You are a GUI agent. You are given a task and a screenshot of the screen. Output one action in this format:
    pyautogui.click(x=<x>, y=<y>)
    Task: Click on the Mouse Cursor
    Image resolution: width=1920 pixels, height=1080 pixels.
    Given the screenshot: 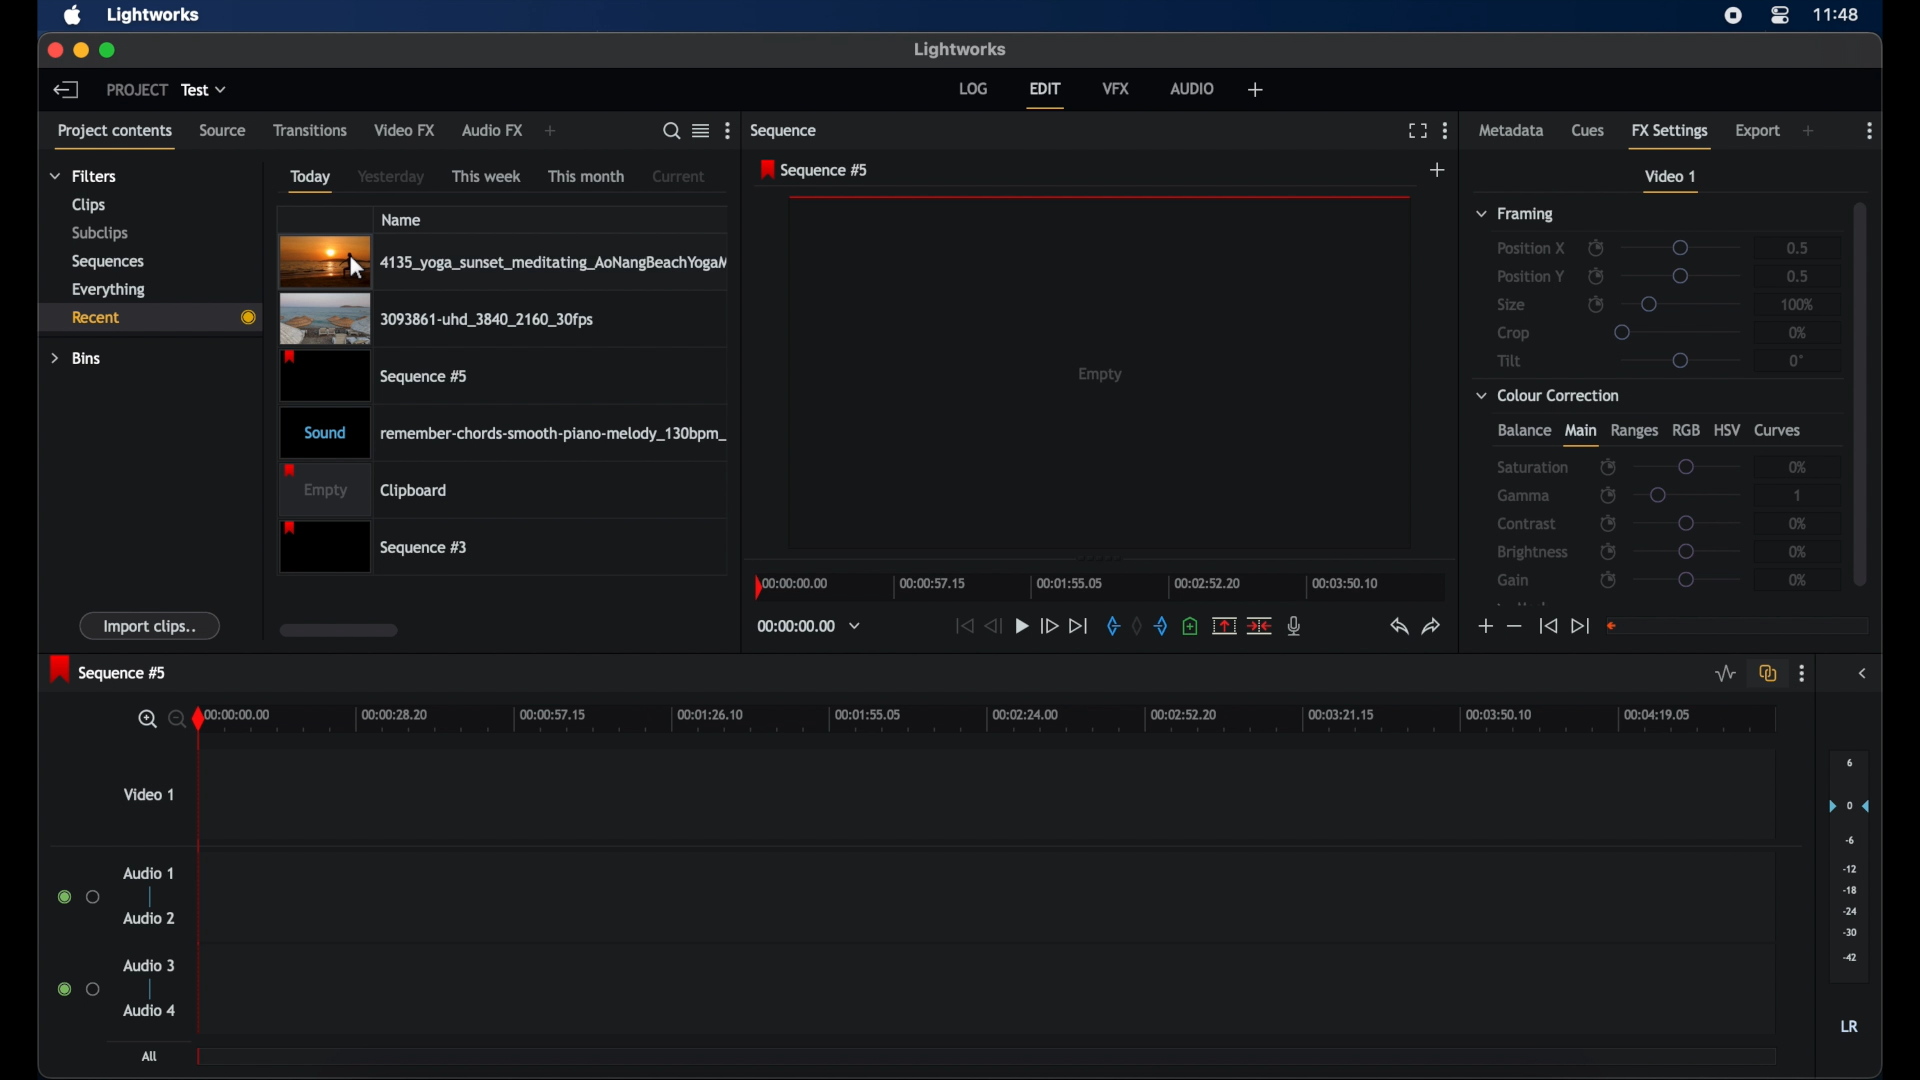 What is the action you would take?
    pyautogui.click(x=354, y=267)
    